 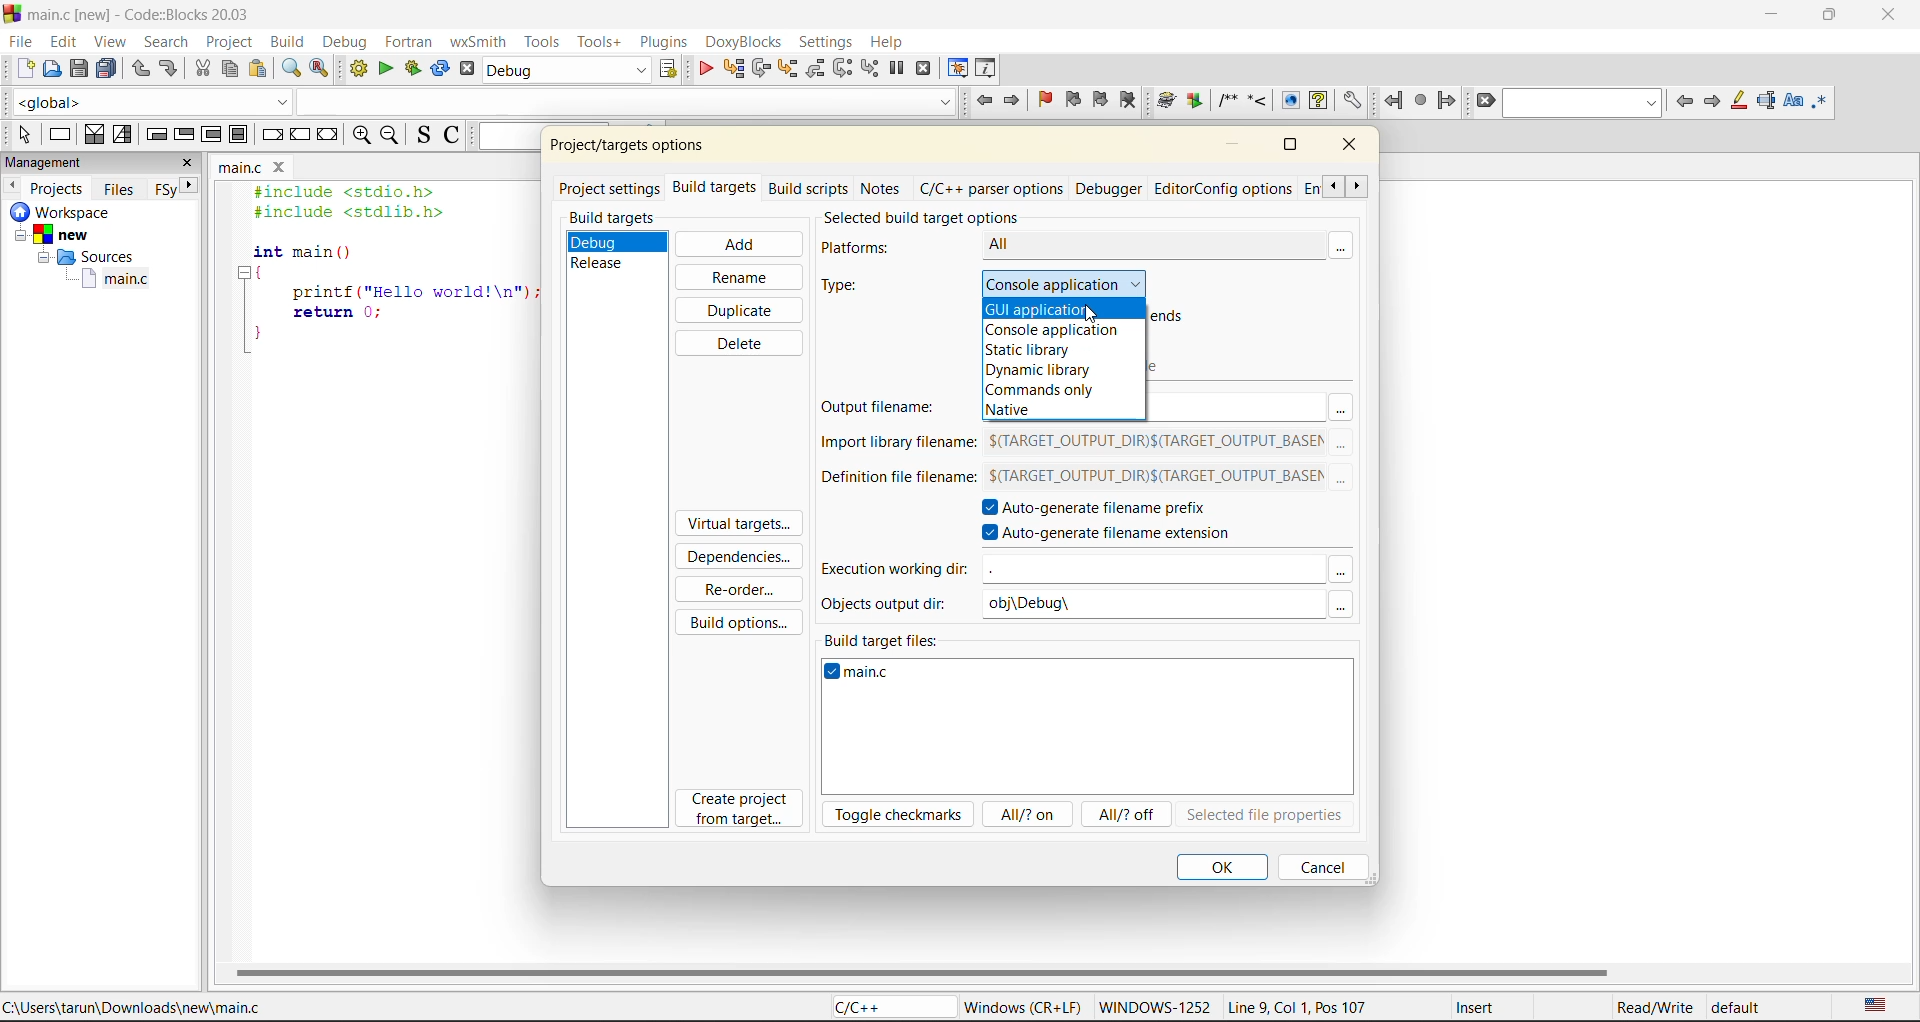 What do you see at coordinates (665, 42) in the screenshot?
I see `plugins` at bounding box center [665, 42].